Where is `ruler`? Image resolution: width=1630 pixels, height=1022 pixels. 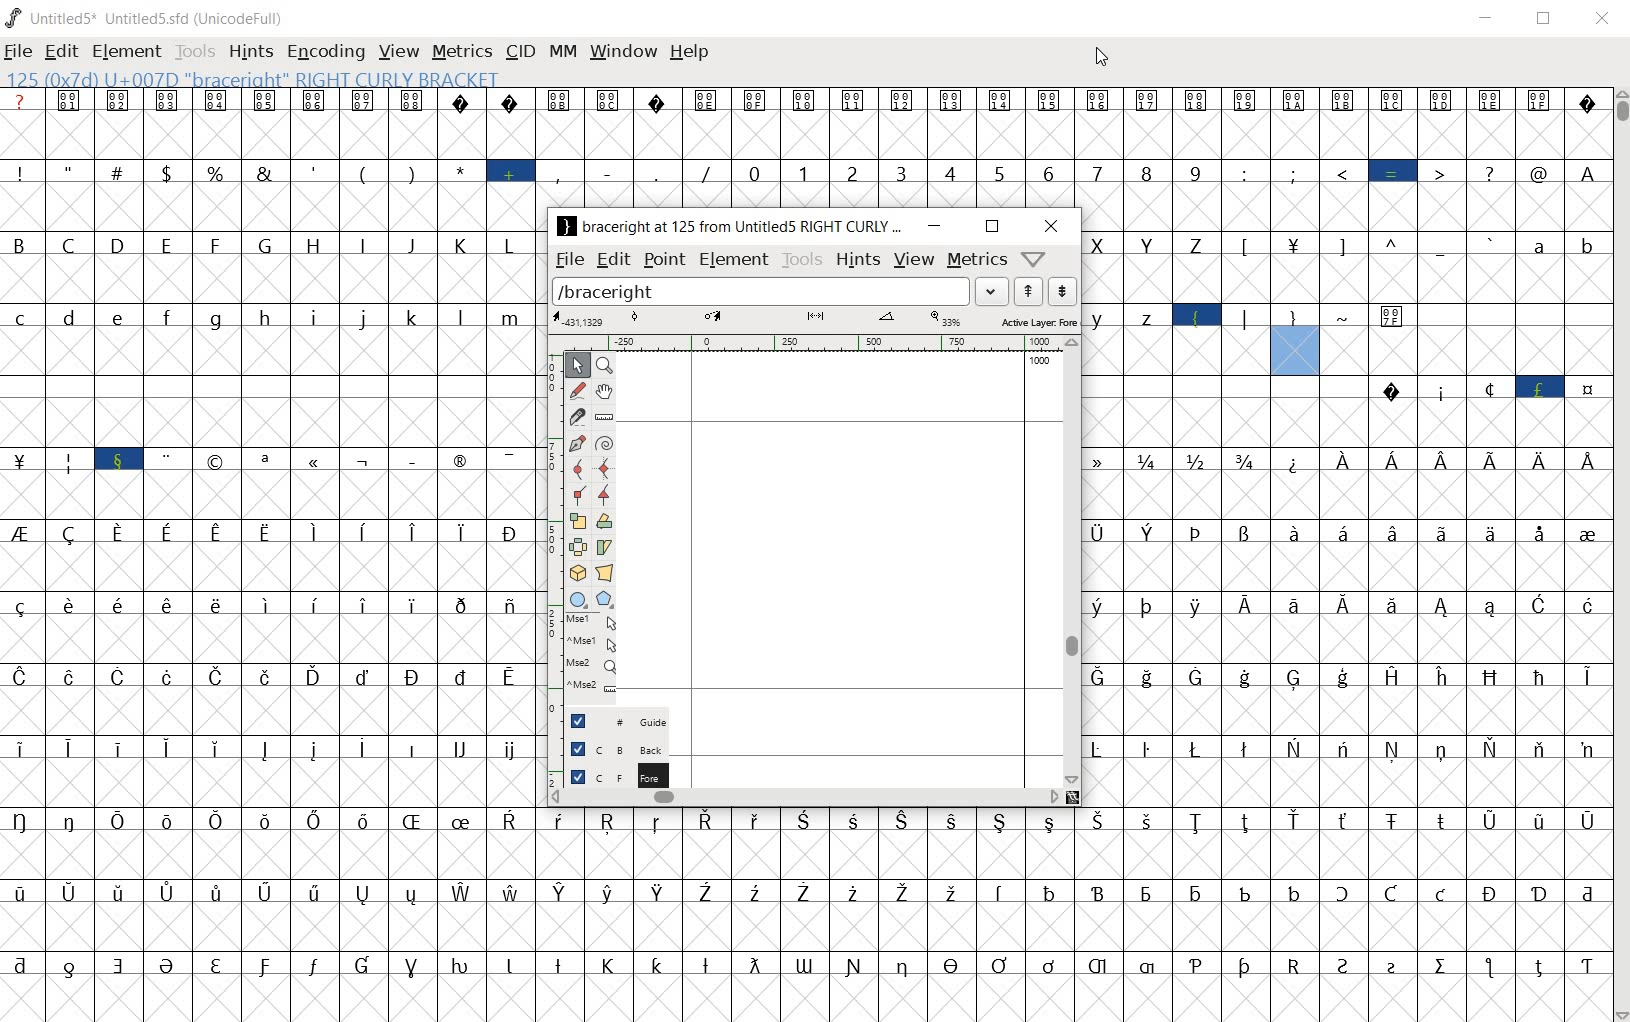 ruler is located at coordinates (811, 342).